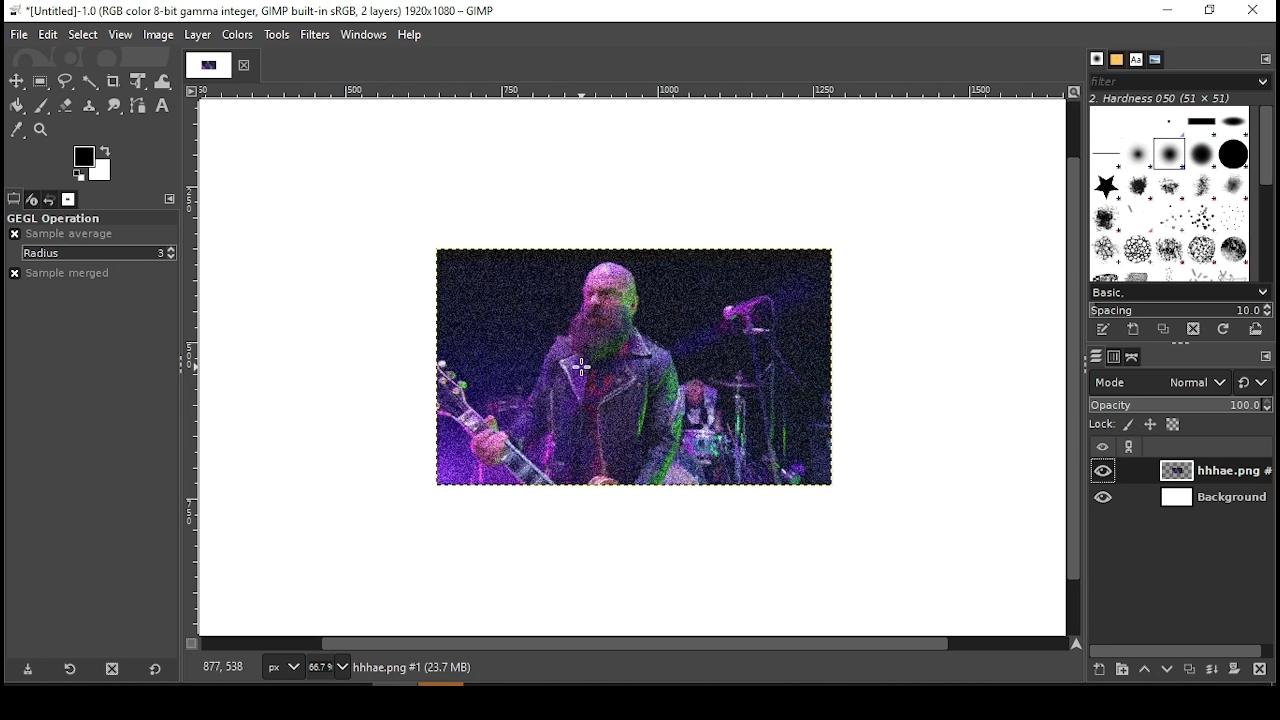 Image resolution: width=1280 pixels, height=720 pixels. What do you see at coordinates (64, 234) in the screenshot?
I see `sample average` at bounding box center [64, 234].